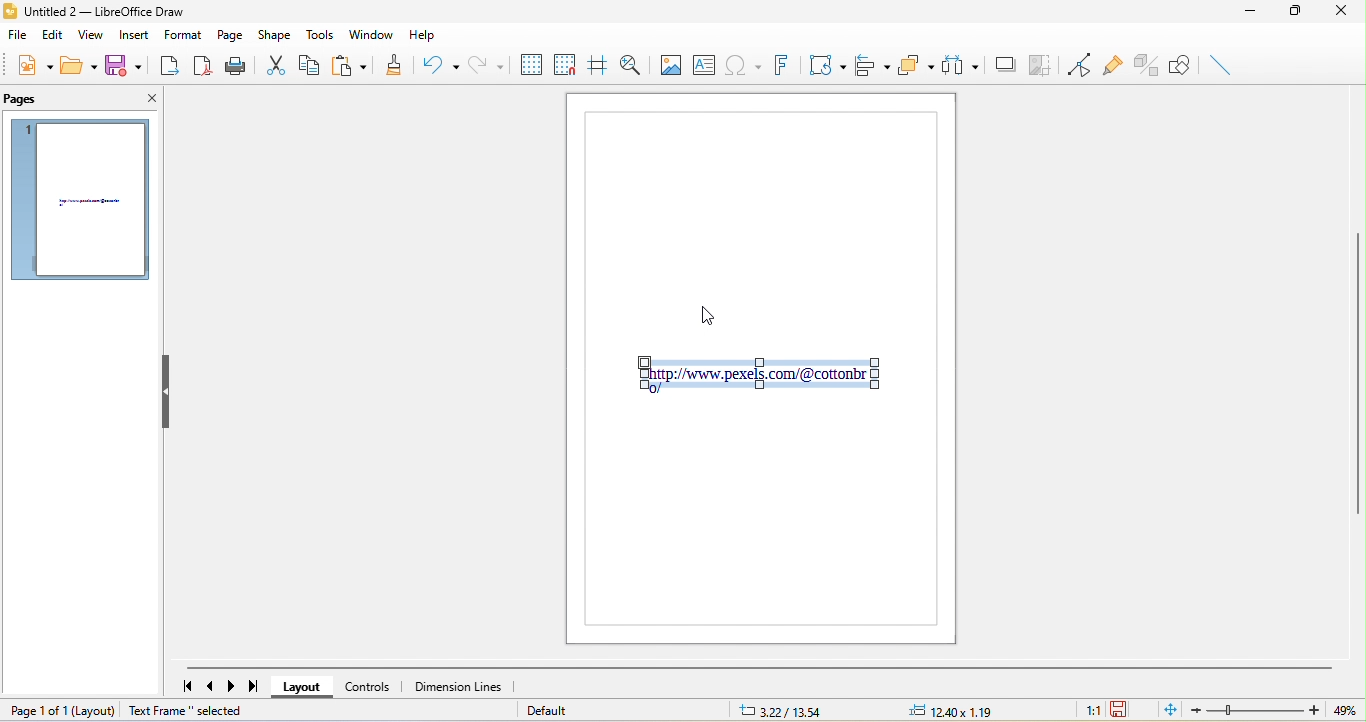 This screenshot has width=1366, height=722. Describe the element at coordinates (128, 65) in the screenshot. I see `save` at that location.